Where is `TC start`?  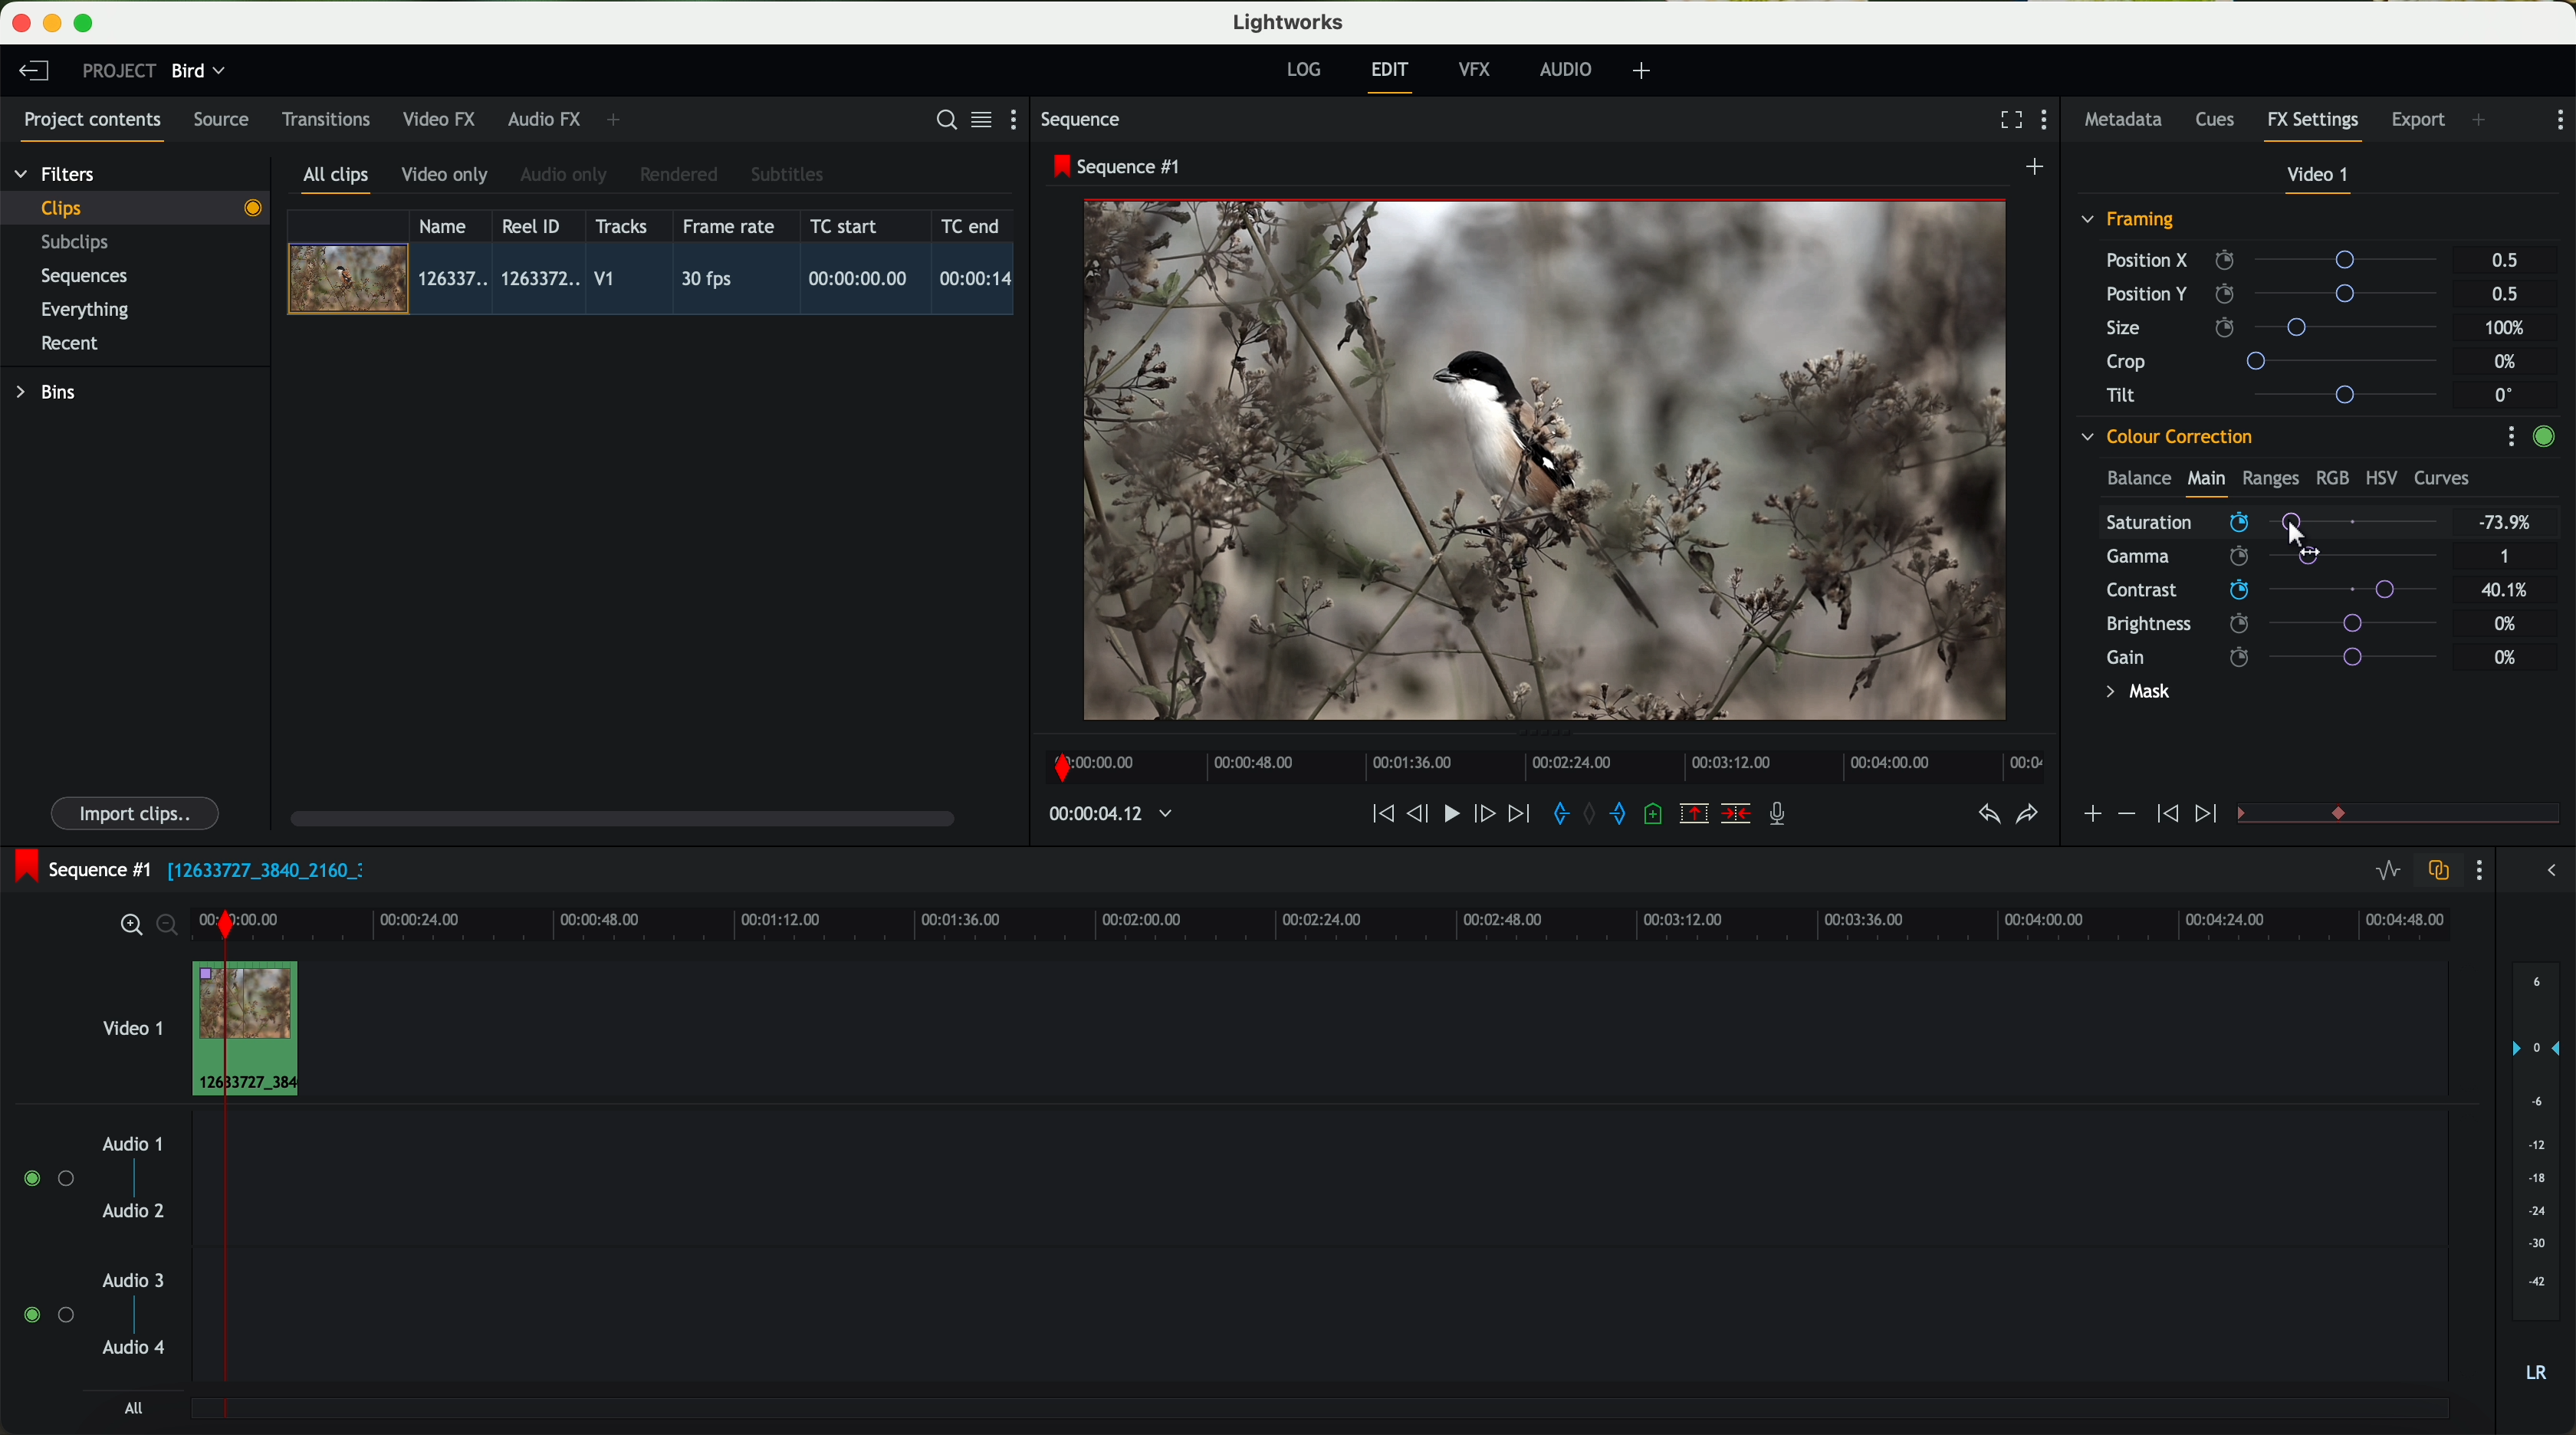
TC start is located at coordinates (846, 225).